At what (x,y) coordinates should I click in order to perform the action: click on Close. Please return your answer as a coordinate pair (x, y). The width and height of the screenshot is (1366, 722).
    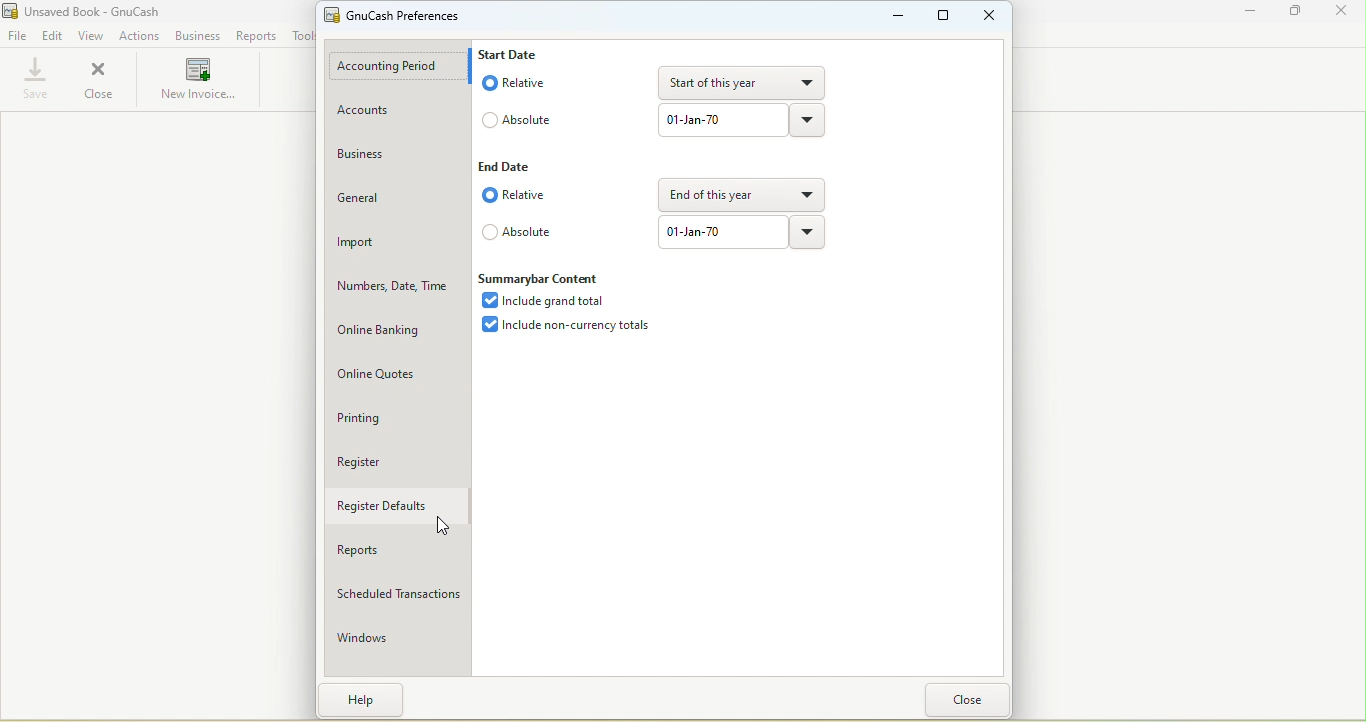
    Looking at the image, I should click on (985, 17).